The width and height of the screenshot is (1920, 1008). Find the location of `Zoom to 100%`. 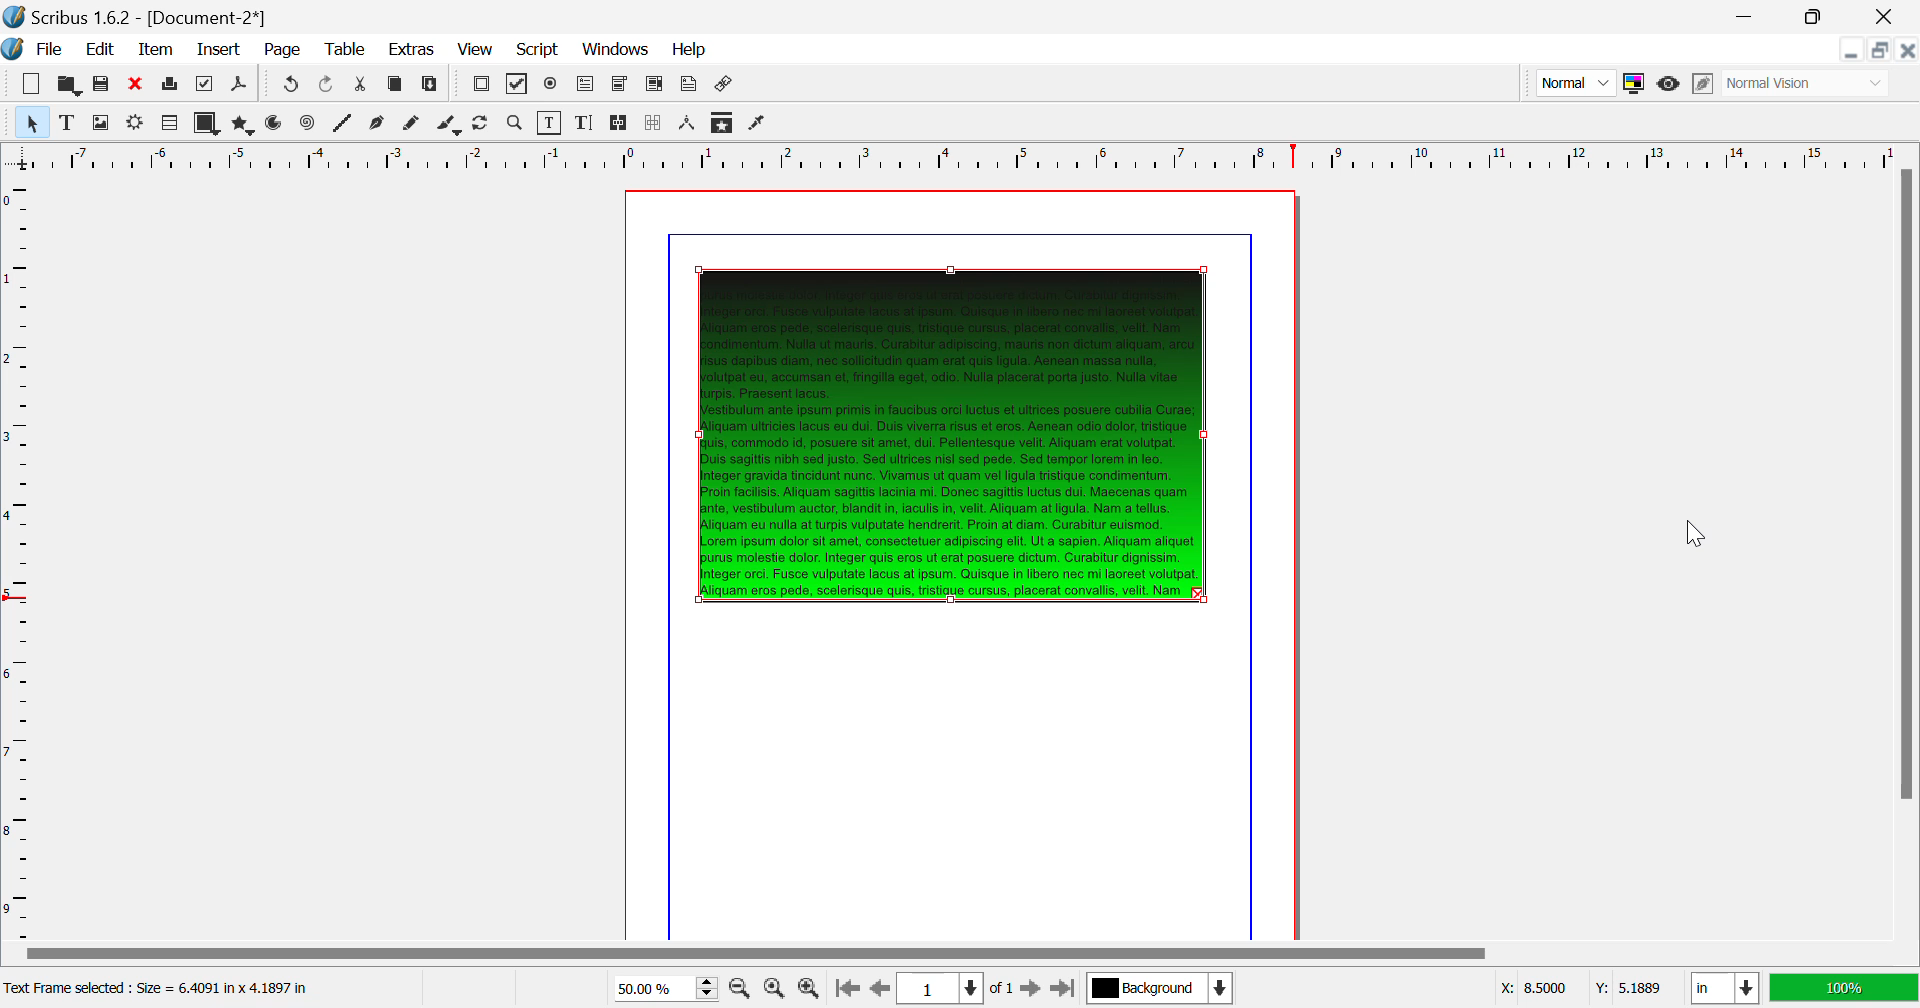

Zoom to 100% is located at coordinates (774, 988).